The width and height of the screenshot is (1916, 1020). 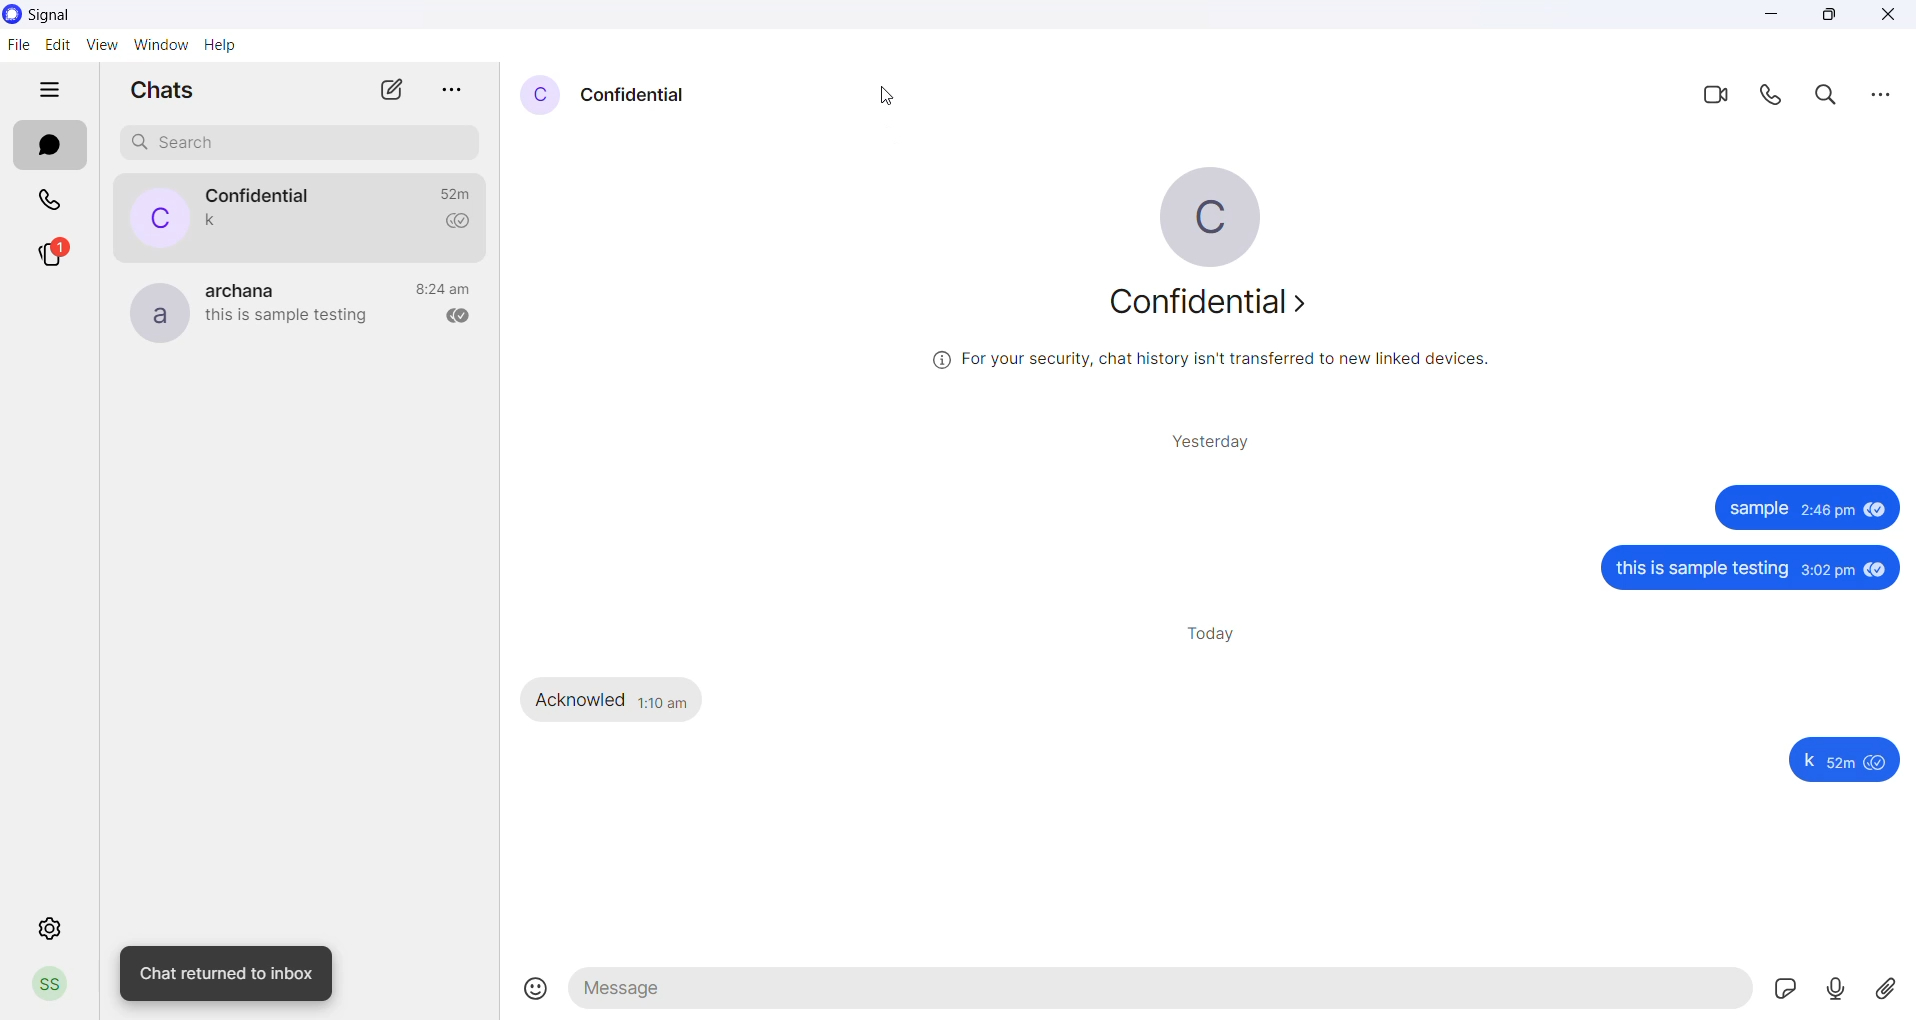 What do you see at coordinates (160, 219) in the screenshot?
I see `profile picture` at bounding box center [160, 219].